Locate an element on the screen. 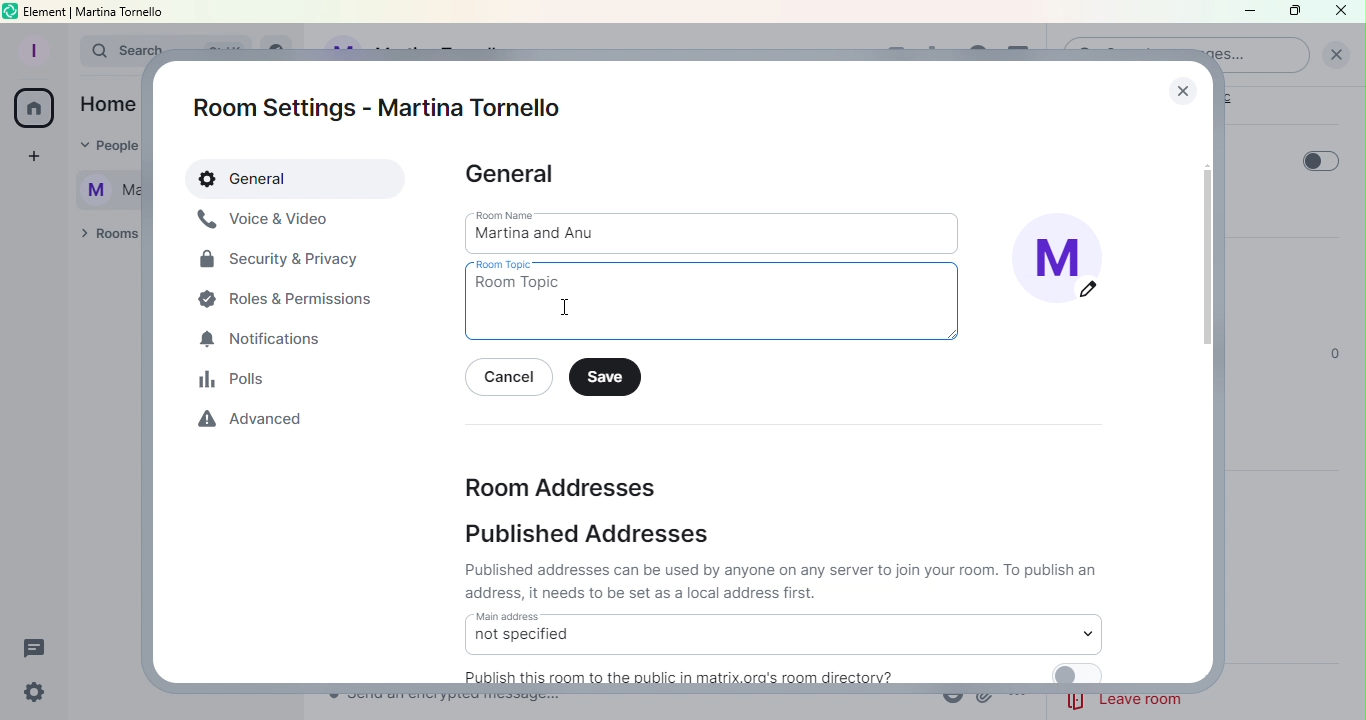  Main address is located at coordinates (782, 633).